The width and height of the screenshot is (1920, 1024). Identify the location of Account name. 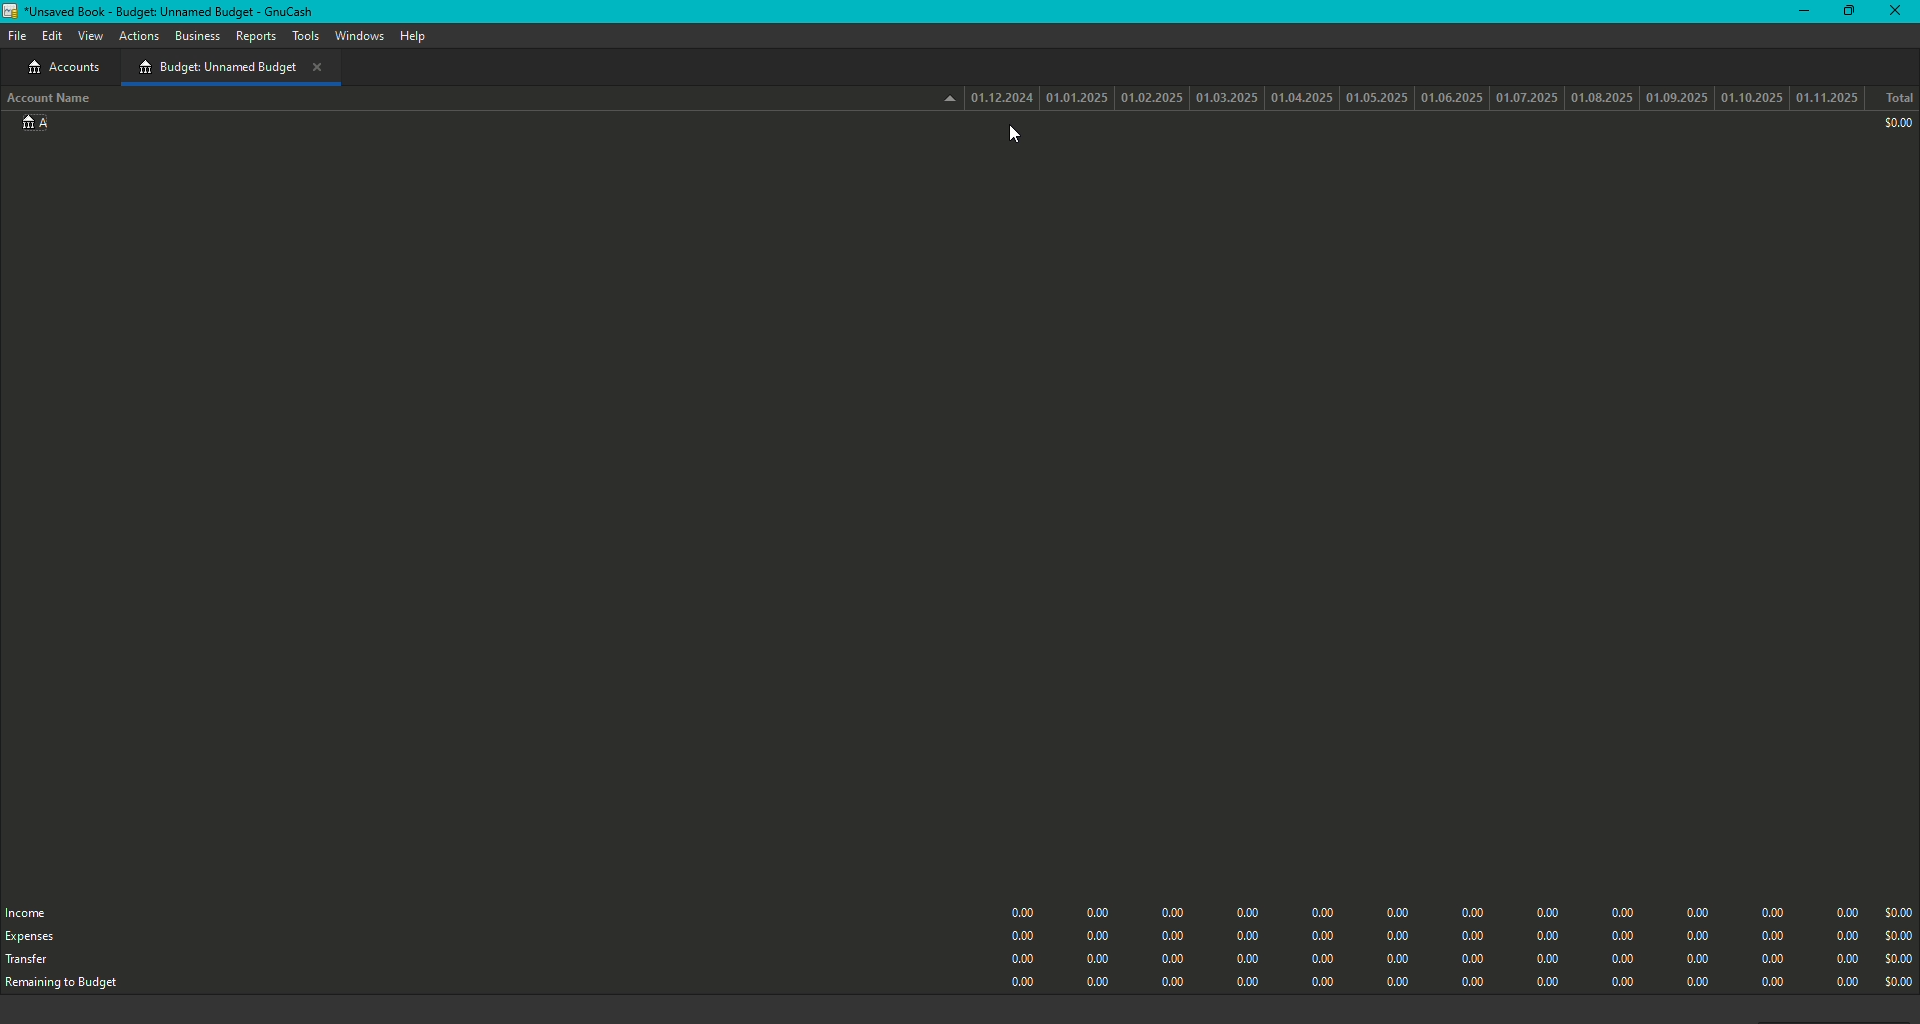
(52, 100).